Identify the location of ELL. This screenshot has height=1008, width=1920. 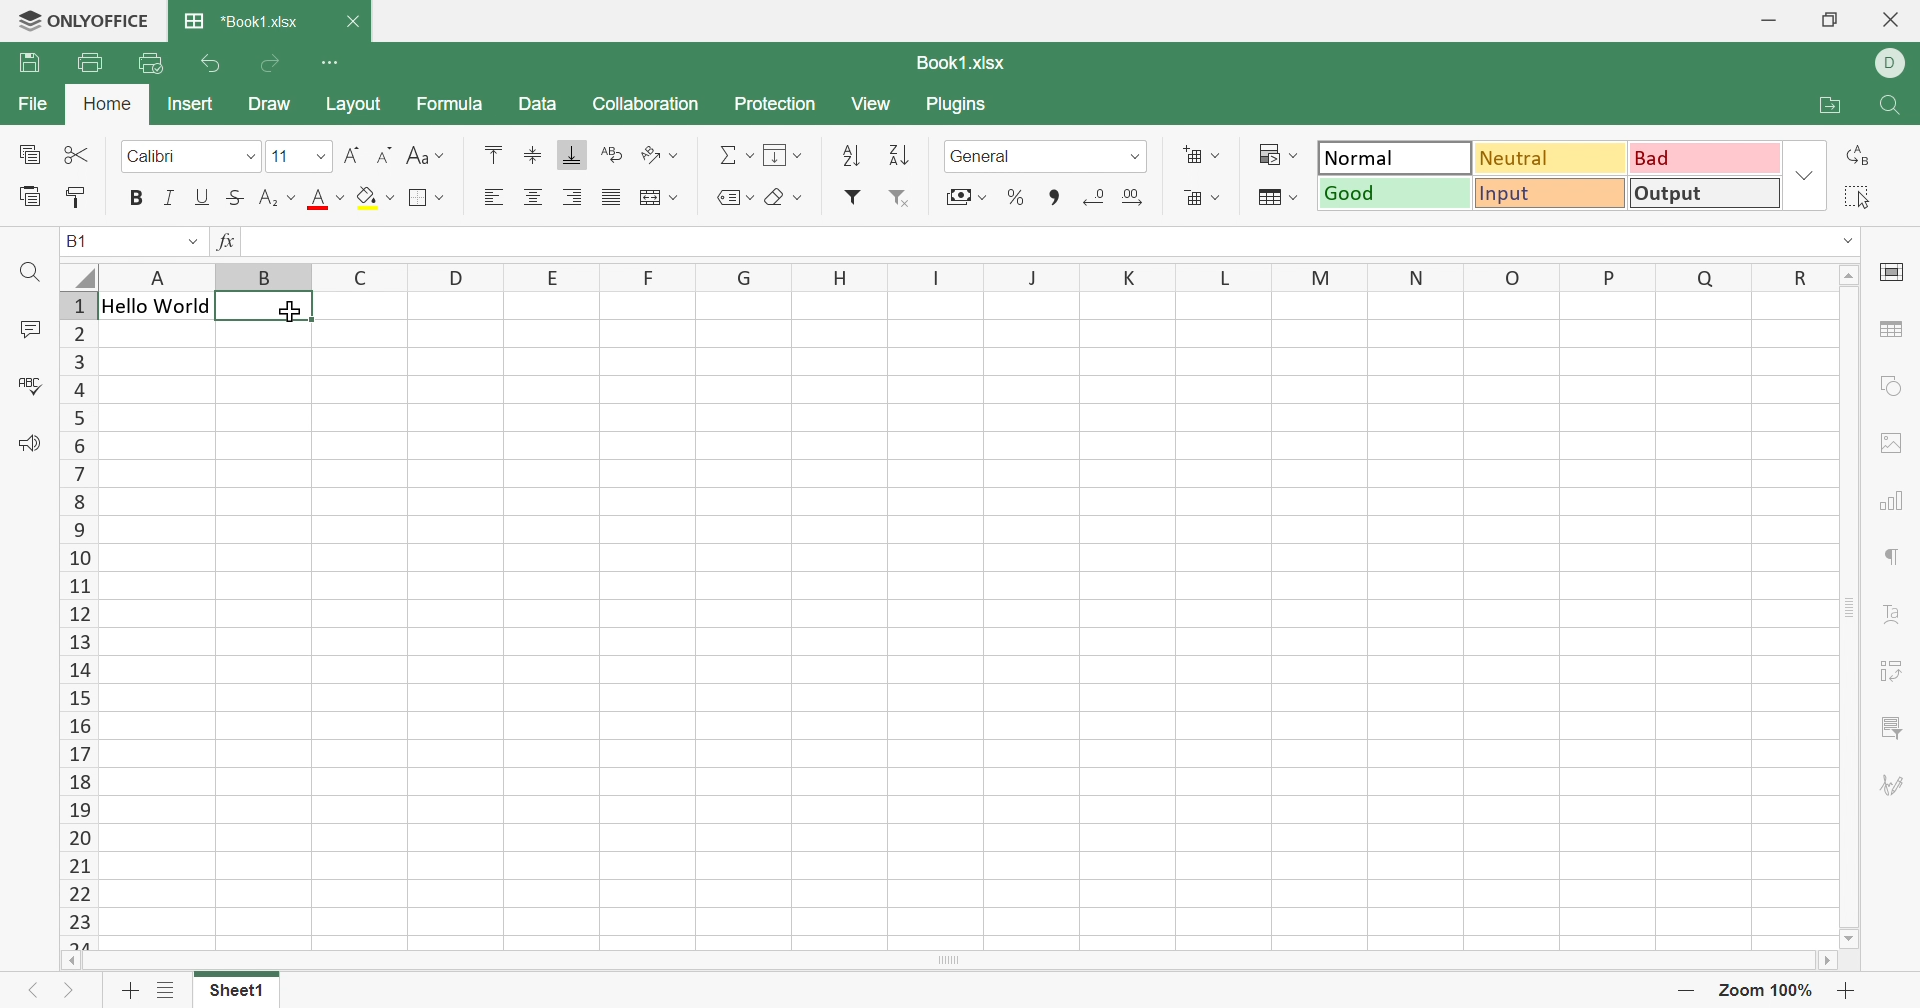
(1895, 62).